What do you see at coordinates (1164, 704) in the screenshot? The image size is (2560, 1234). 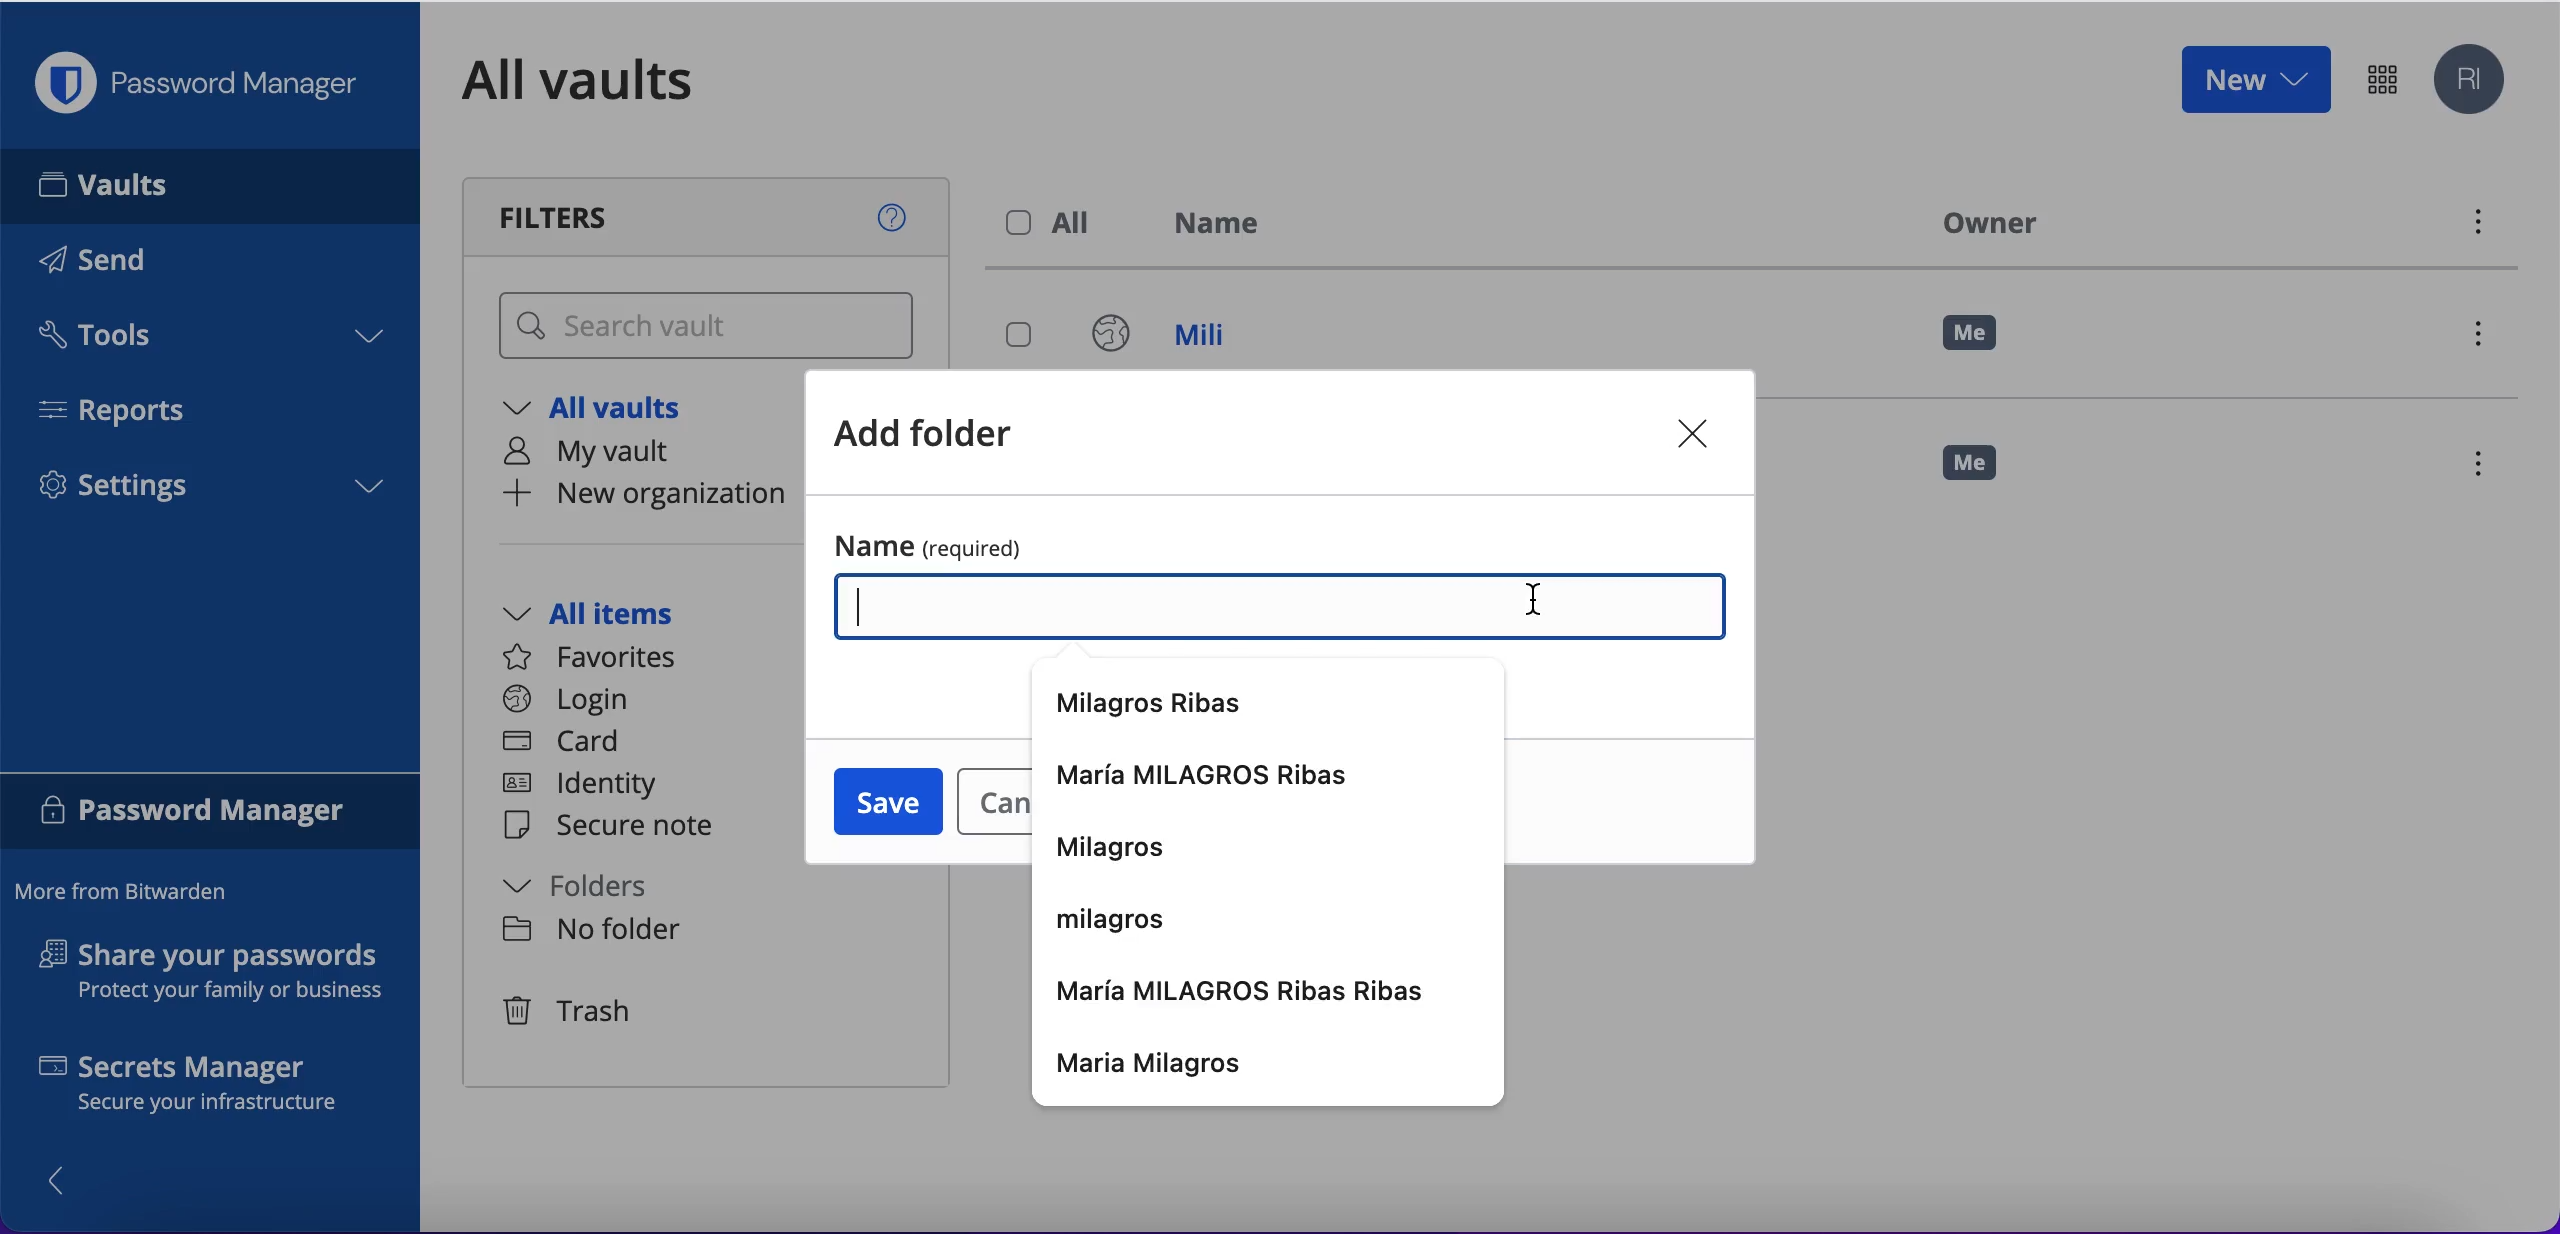 I see `milagros ribas` at bounding box center [1164, 704].